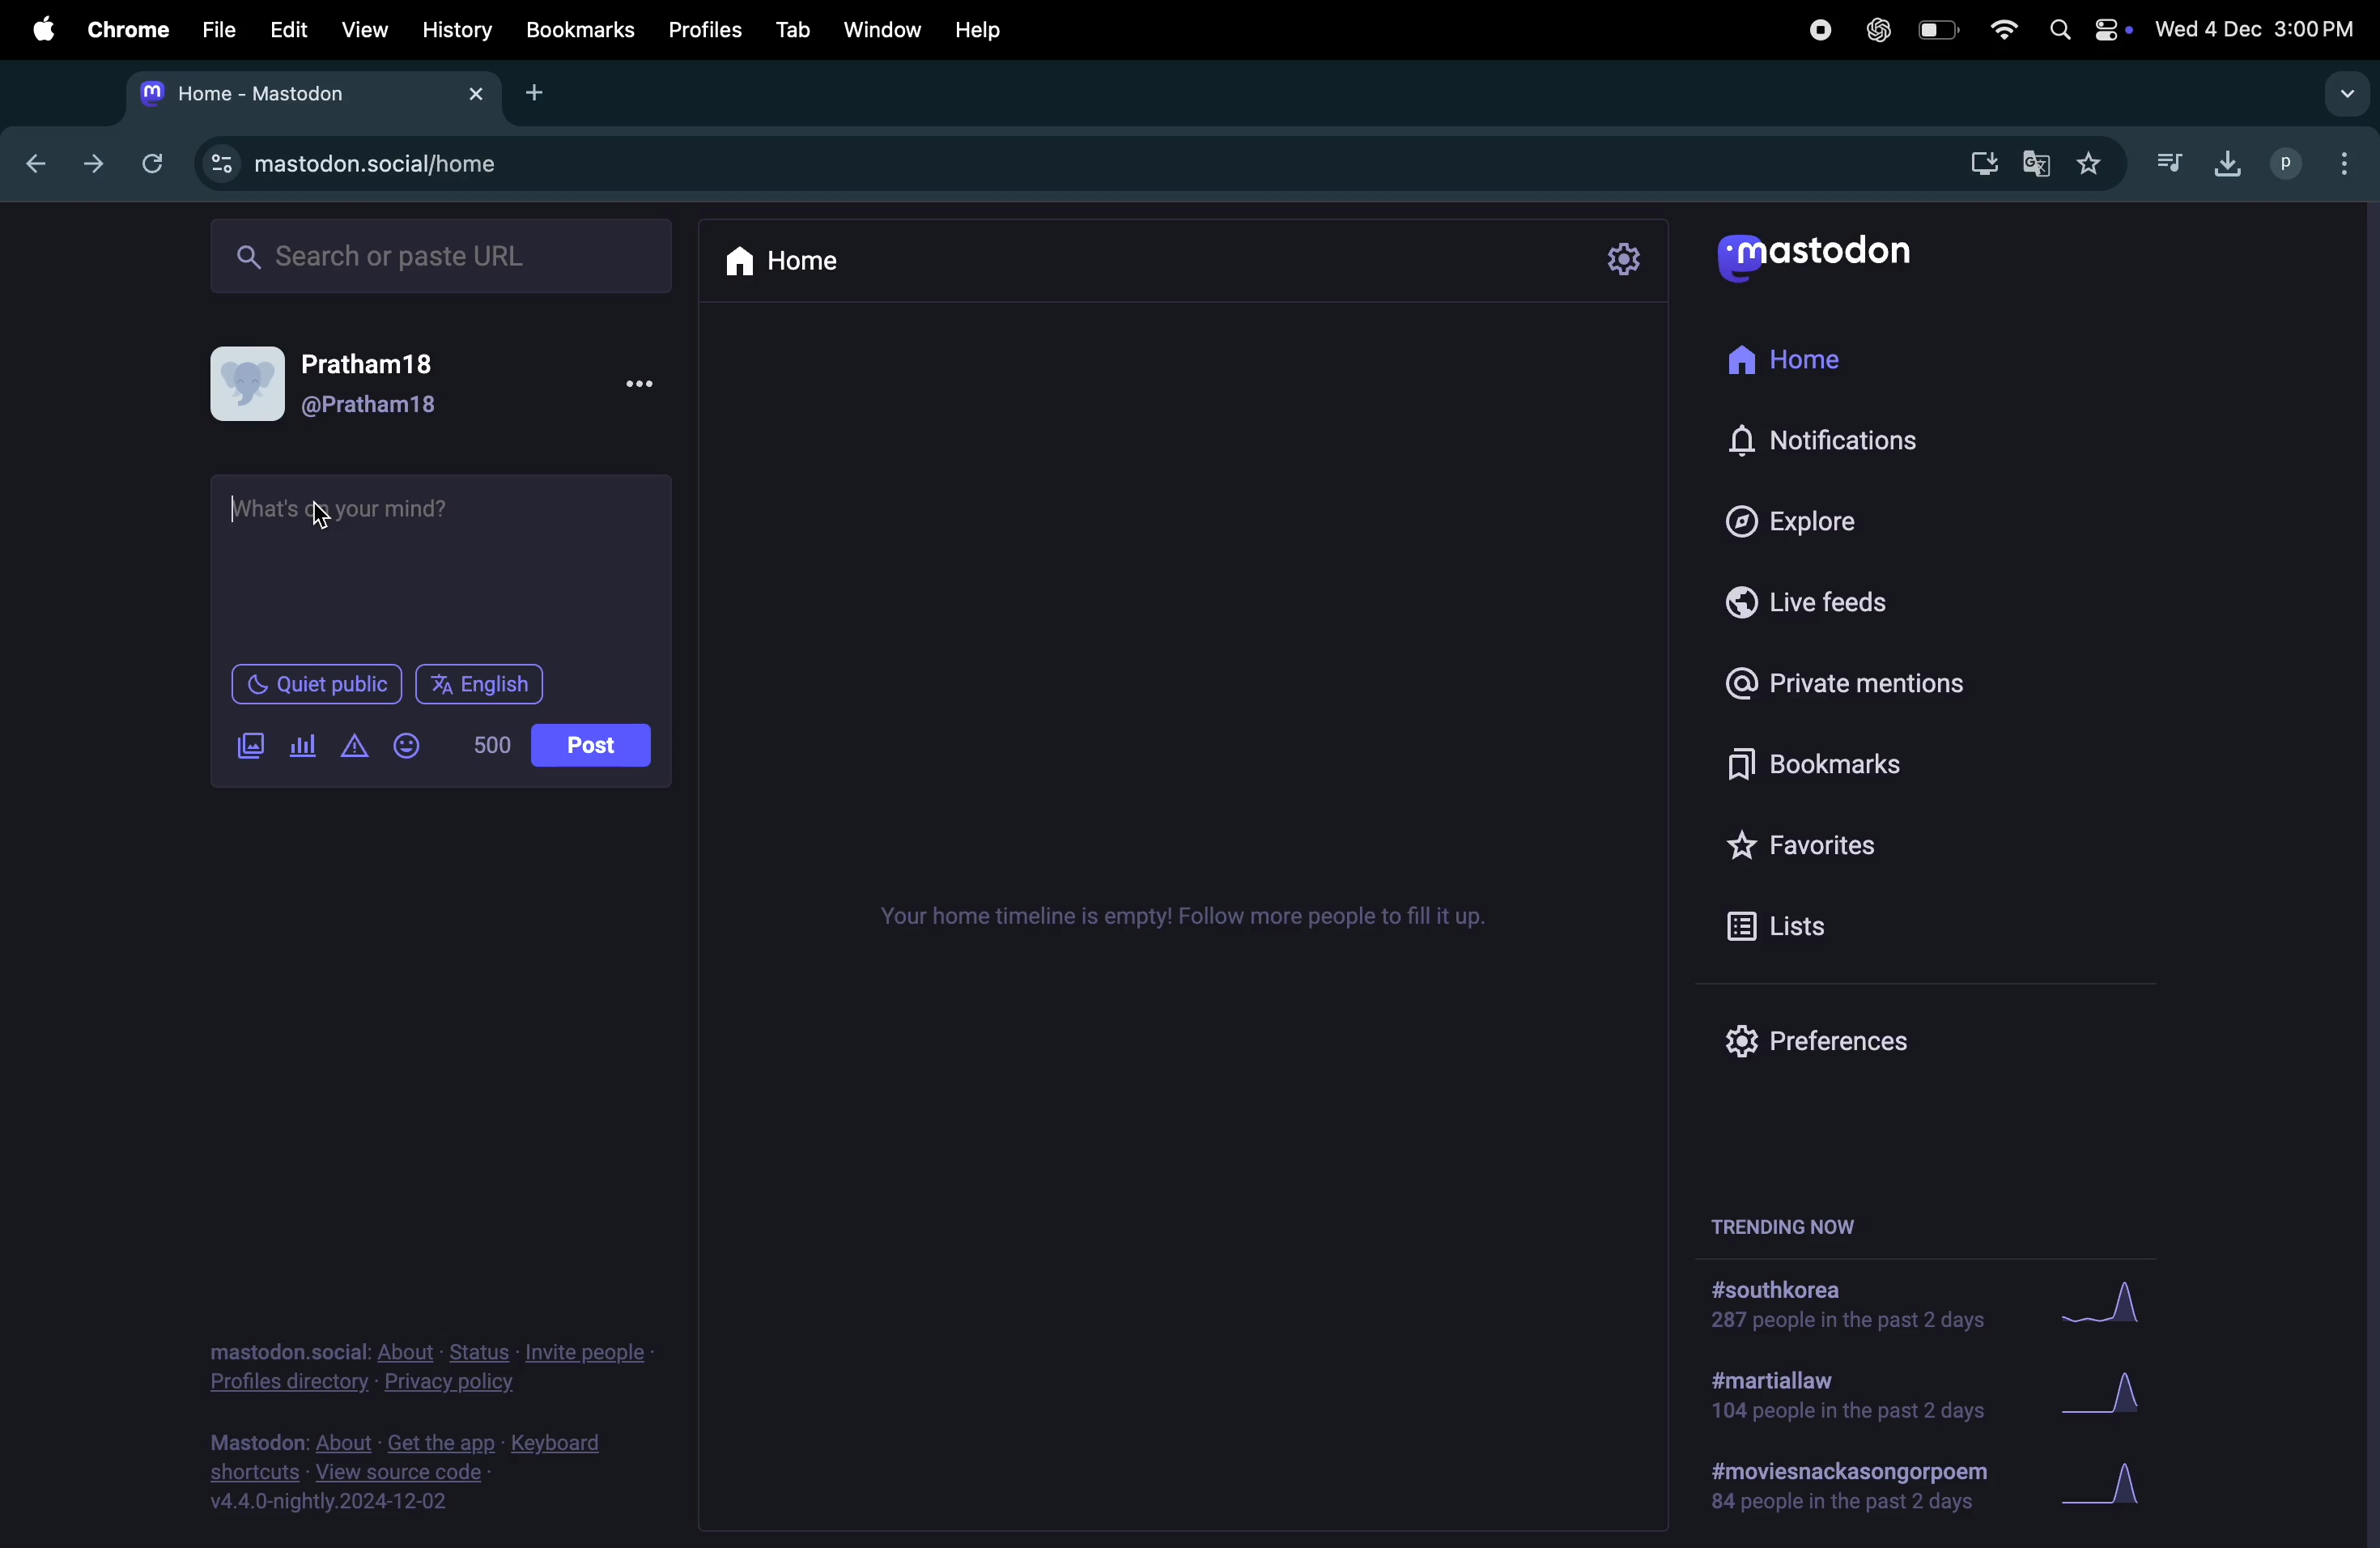 Image resolution: width=2380 pixels, height=1548 pixels. I want to click on book mark, so click(579, 29).